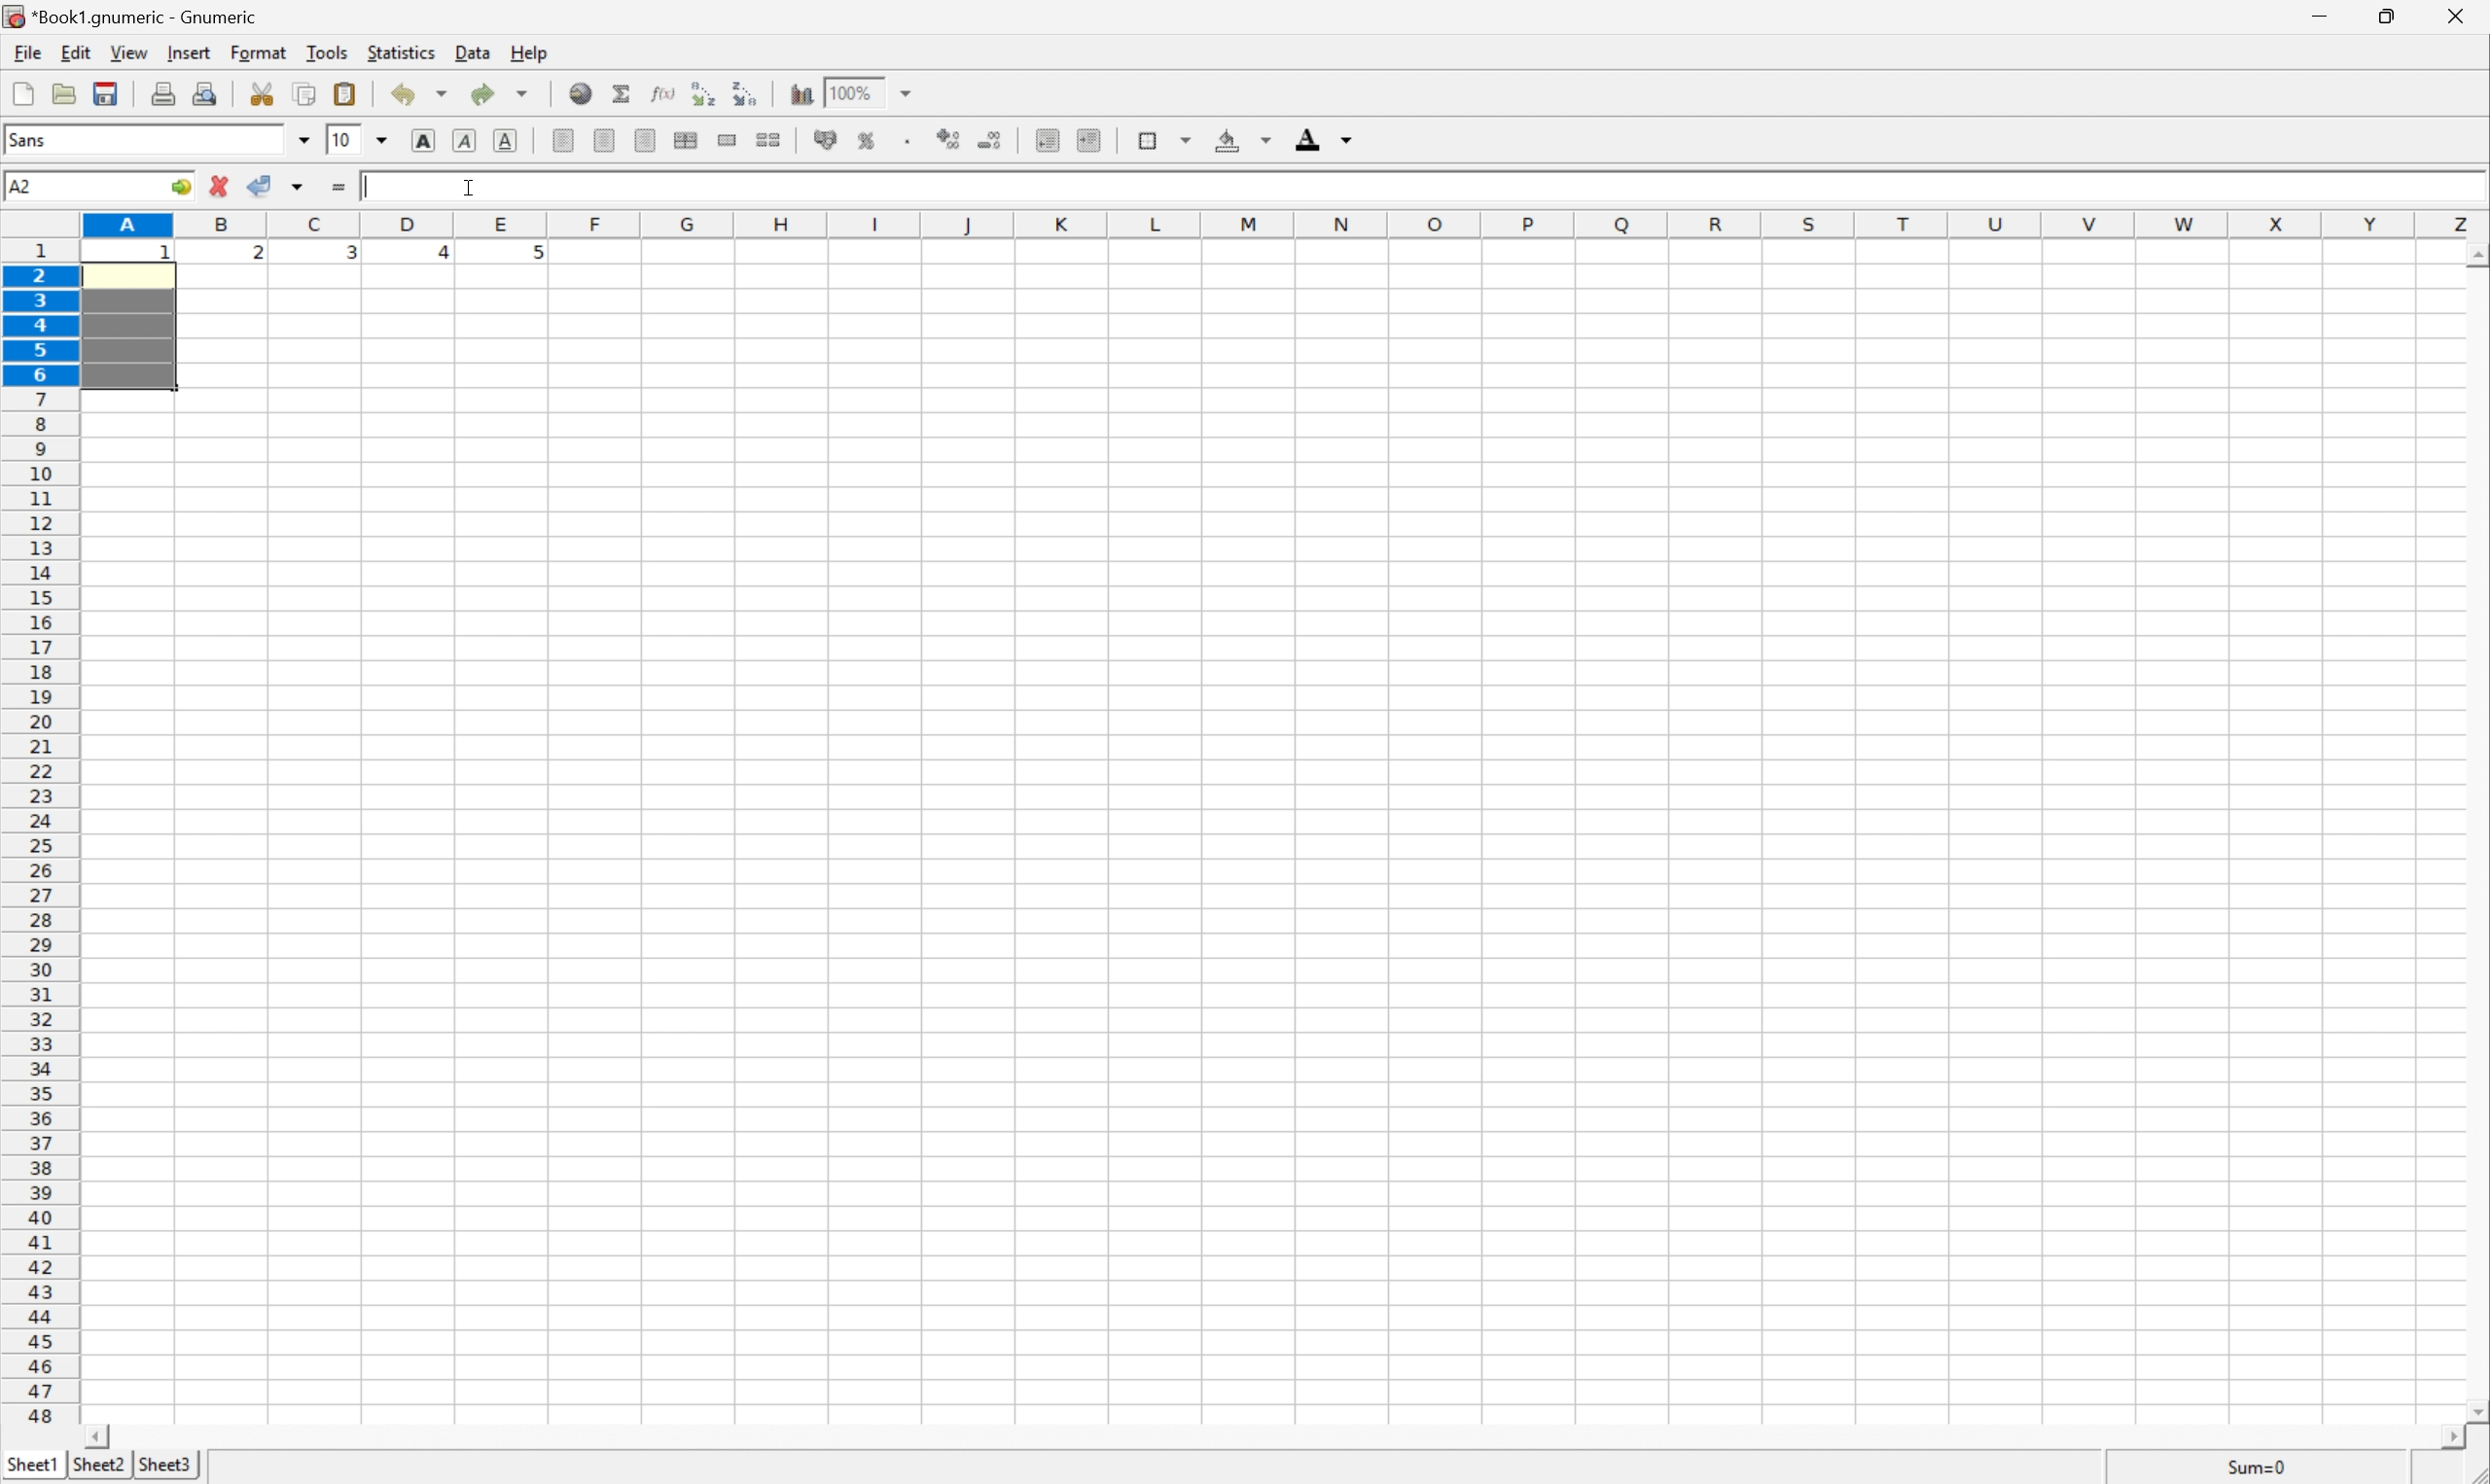 The image size is (2490, 1484). What do you see at coordinates (771, 138) in the screenshot?
I see `split merged ranges of cells` at bounding box center [771, 138].